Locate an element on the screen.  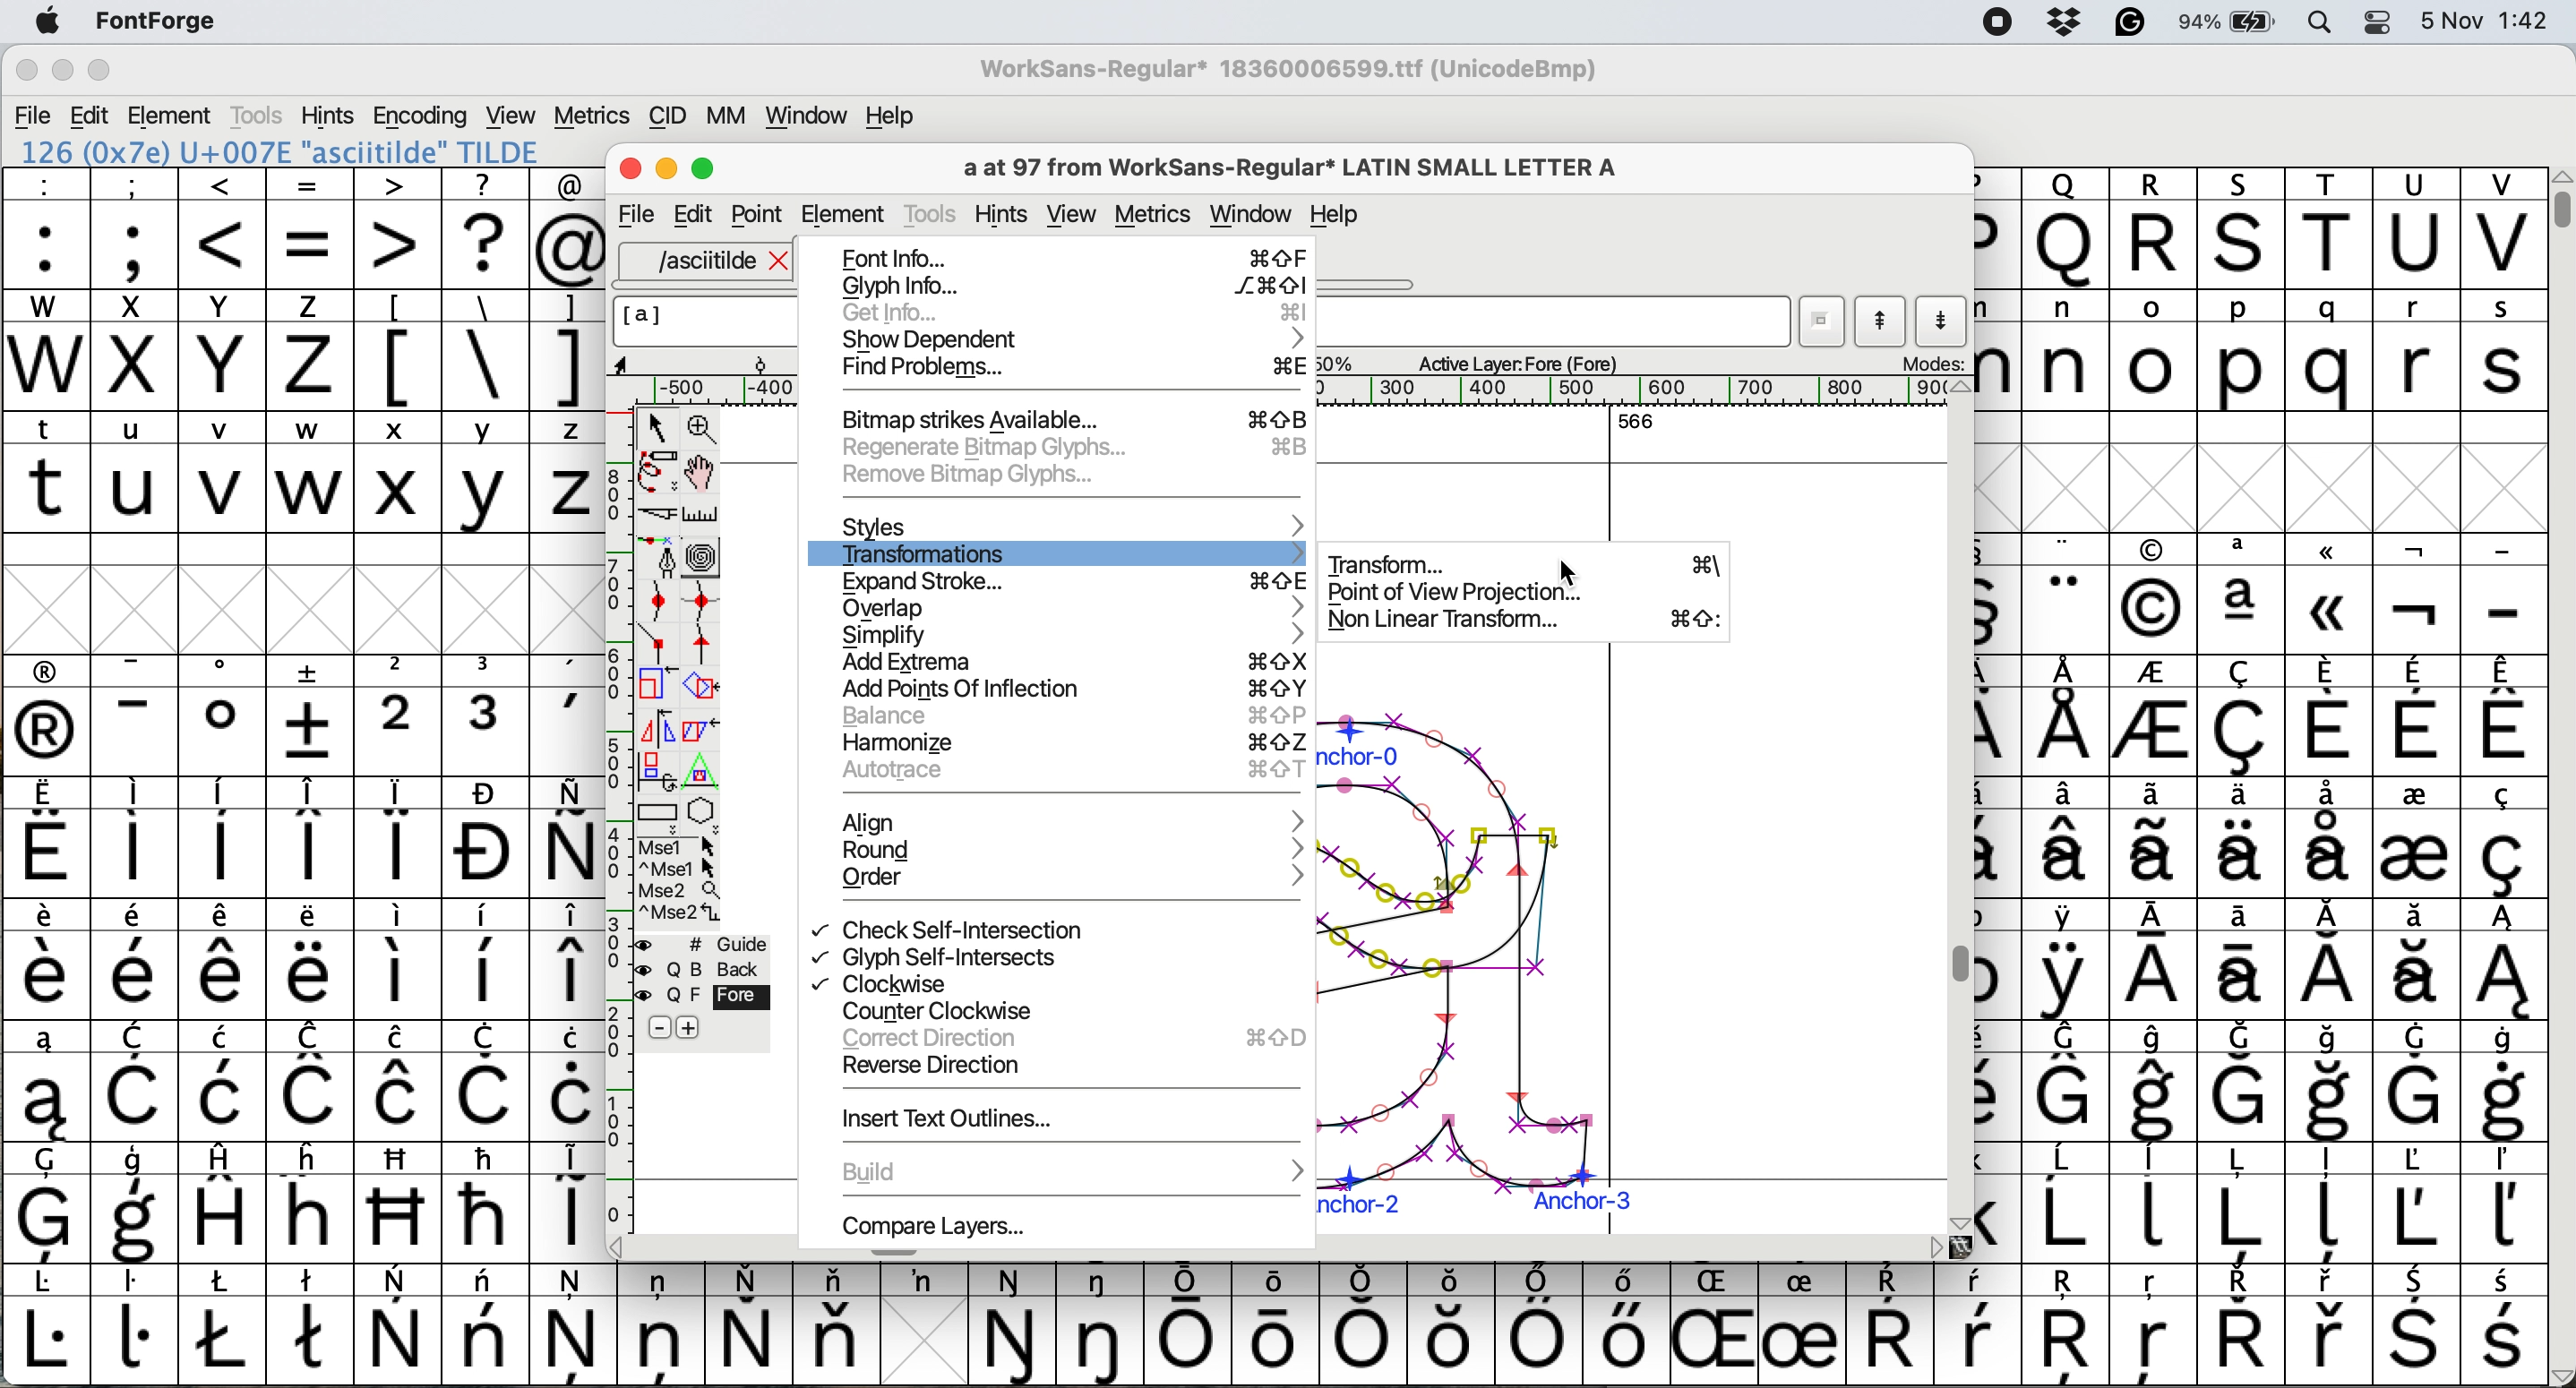
non linear transform is located at coordinates (1522, 624).